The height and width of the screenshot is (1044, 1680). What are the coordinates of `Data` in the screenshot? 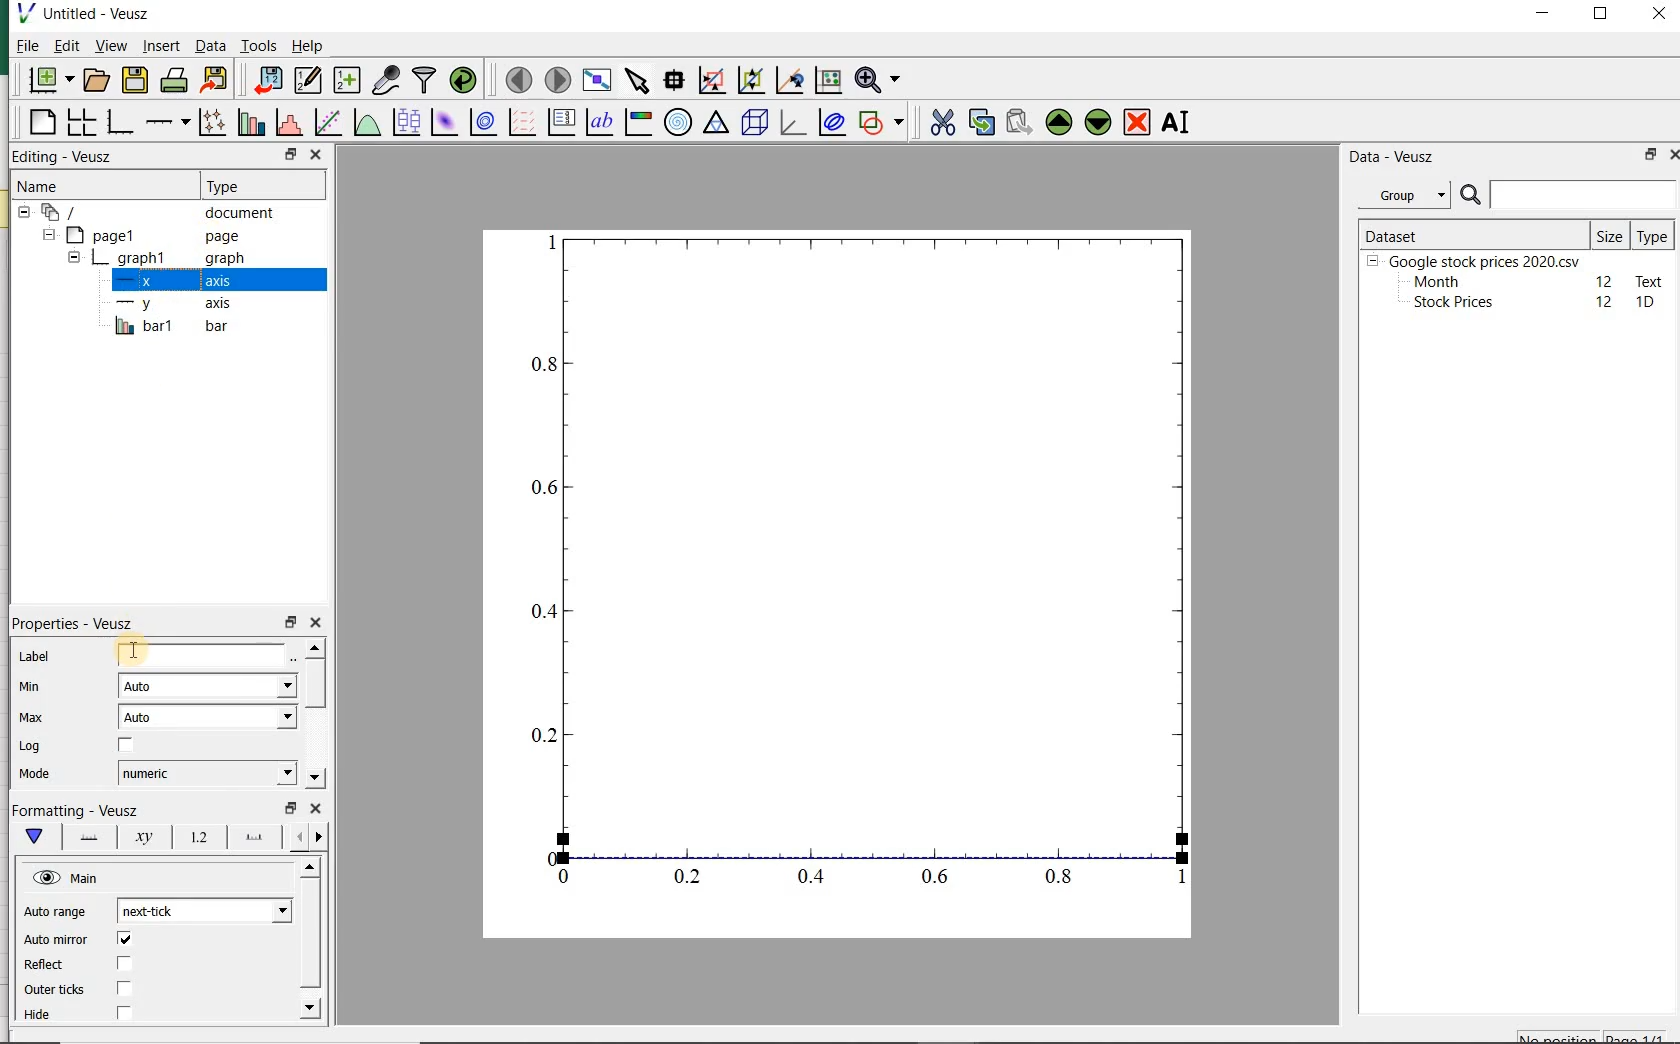 It's located at (210, 48).